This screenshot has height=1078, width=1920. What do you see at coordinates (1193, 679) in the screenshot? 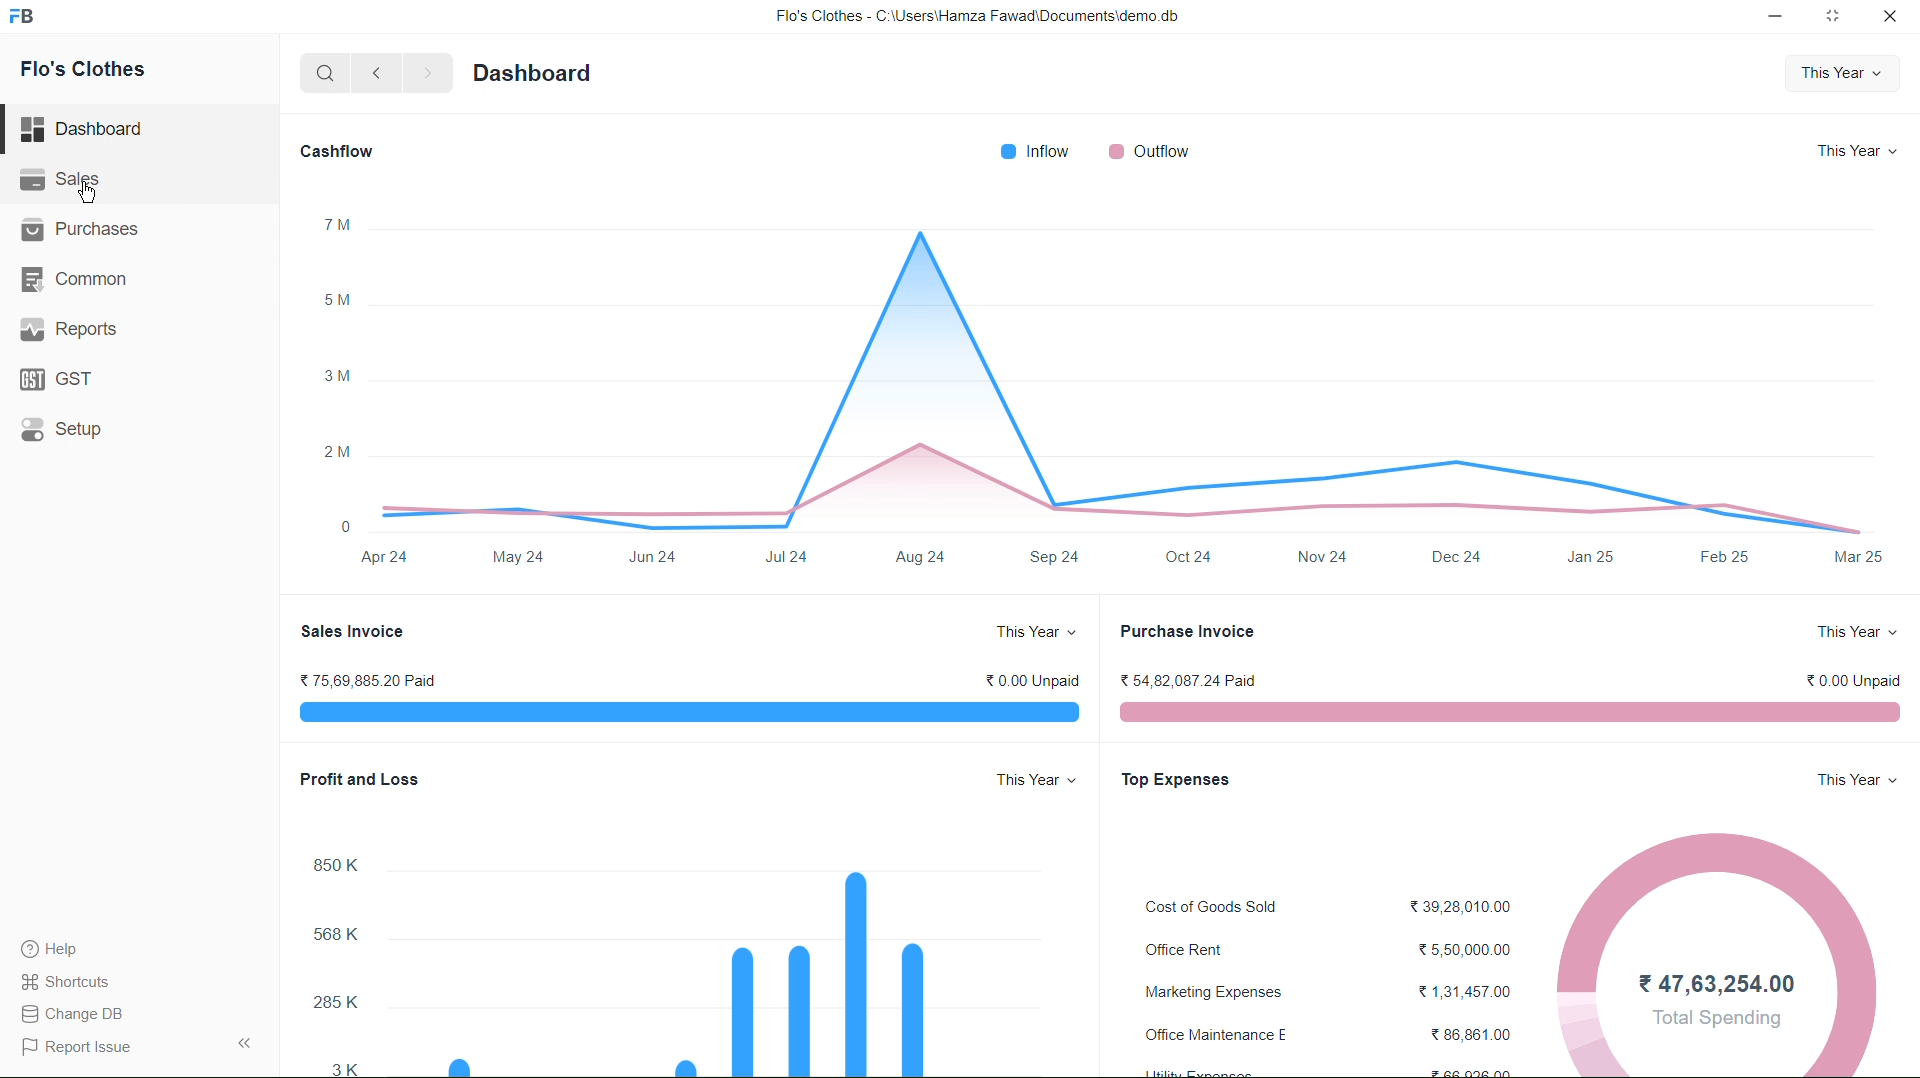
I see `Rs. 54,82,087 24 Paid` at bounding box center [1193, 679].